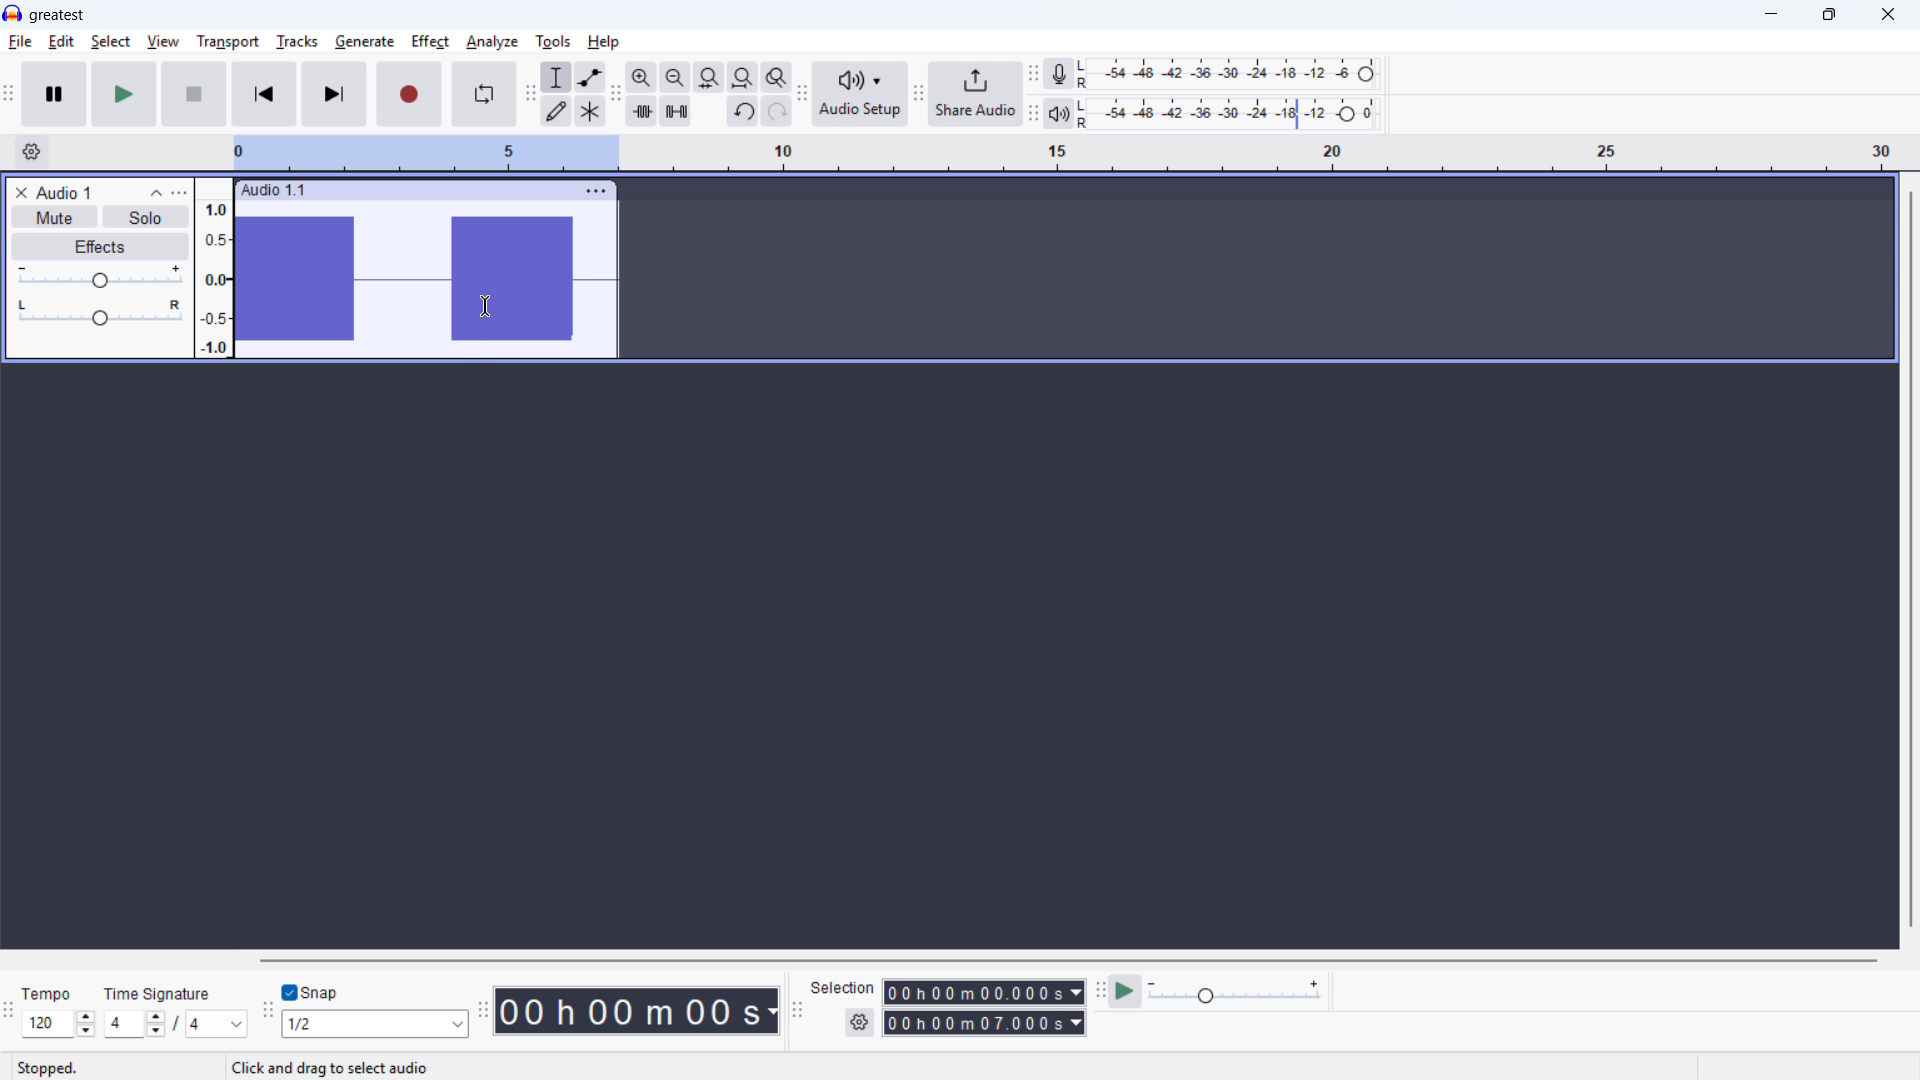 Image resolution: width=1920 pixels, height=1080 pixels. Describe the element at coordinates (336, 95) in the screenshot. I see `Skip to end ` at that location.